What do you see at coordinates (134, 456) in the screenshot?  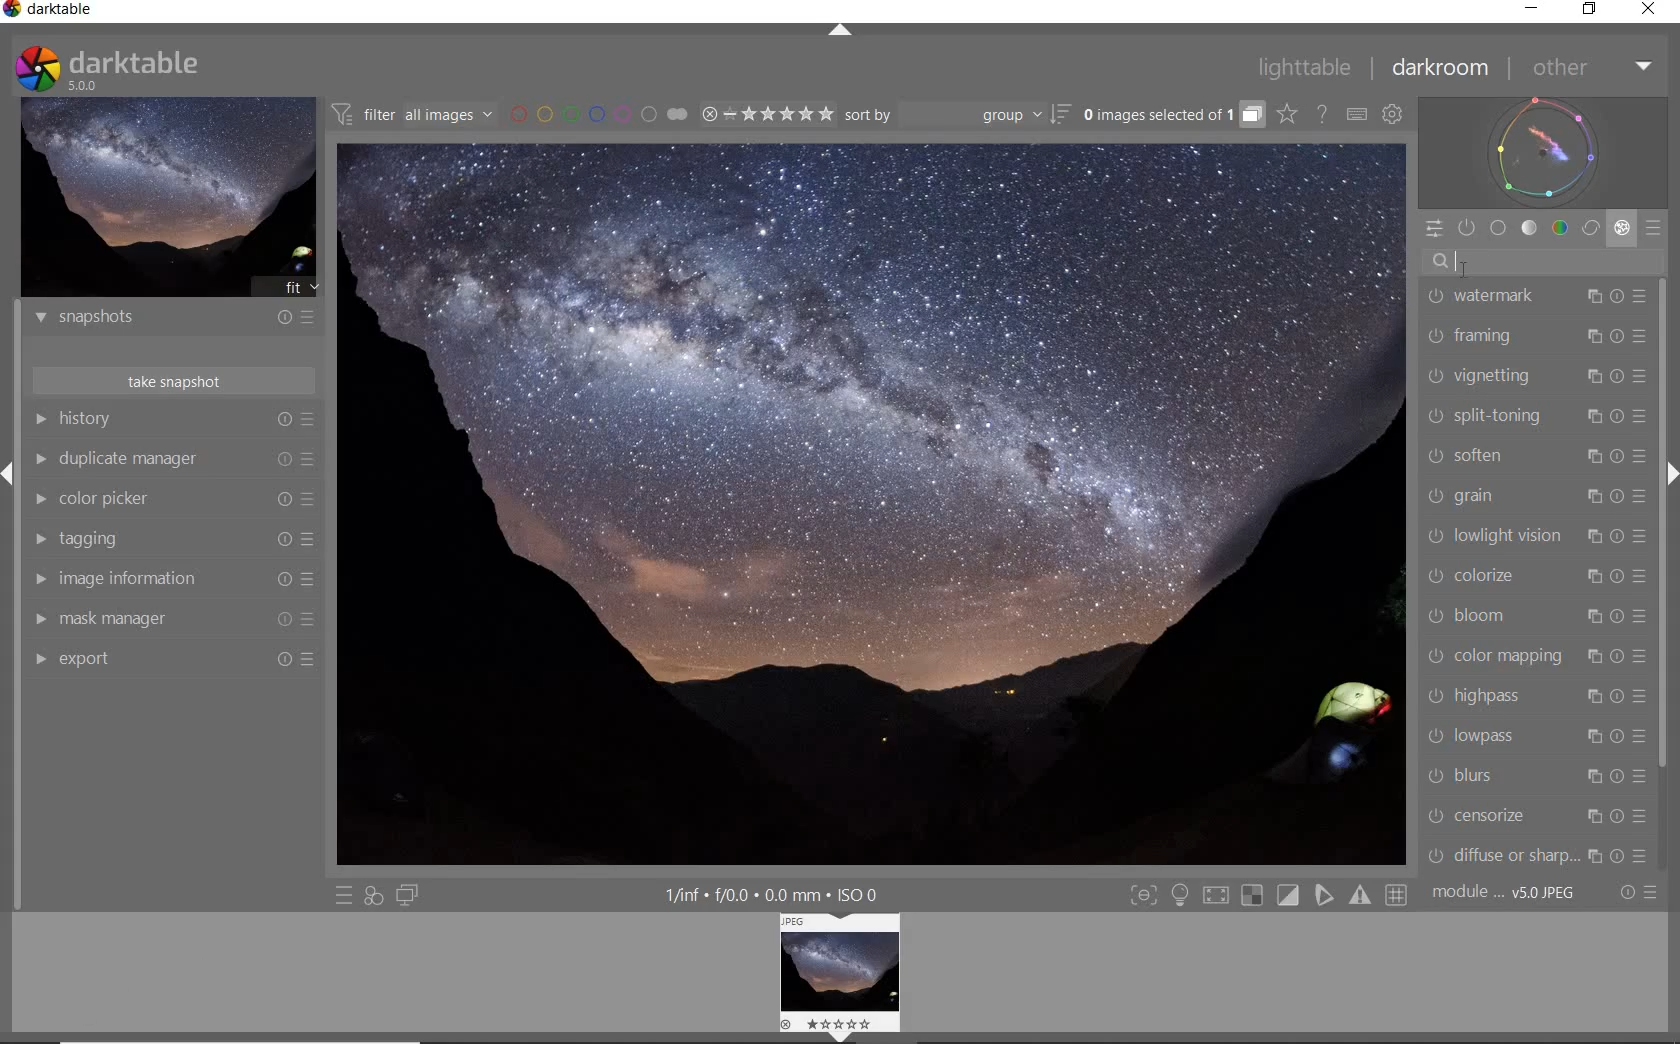 I see `Duplicate manager` at bounding box center [134, 456].